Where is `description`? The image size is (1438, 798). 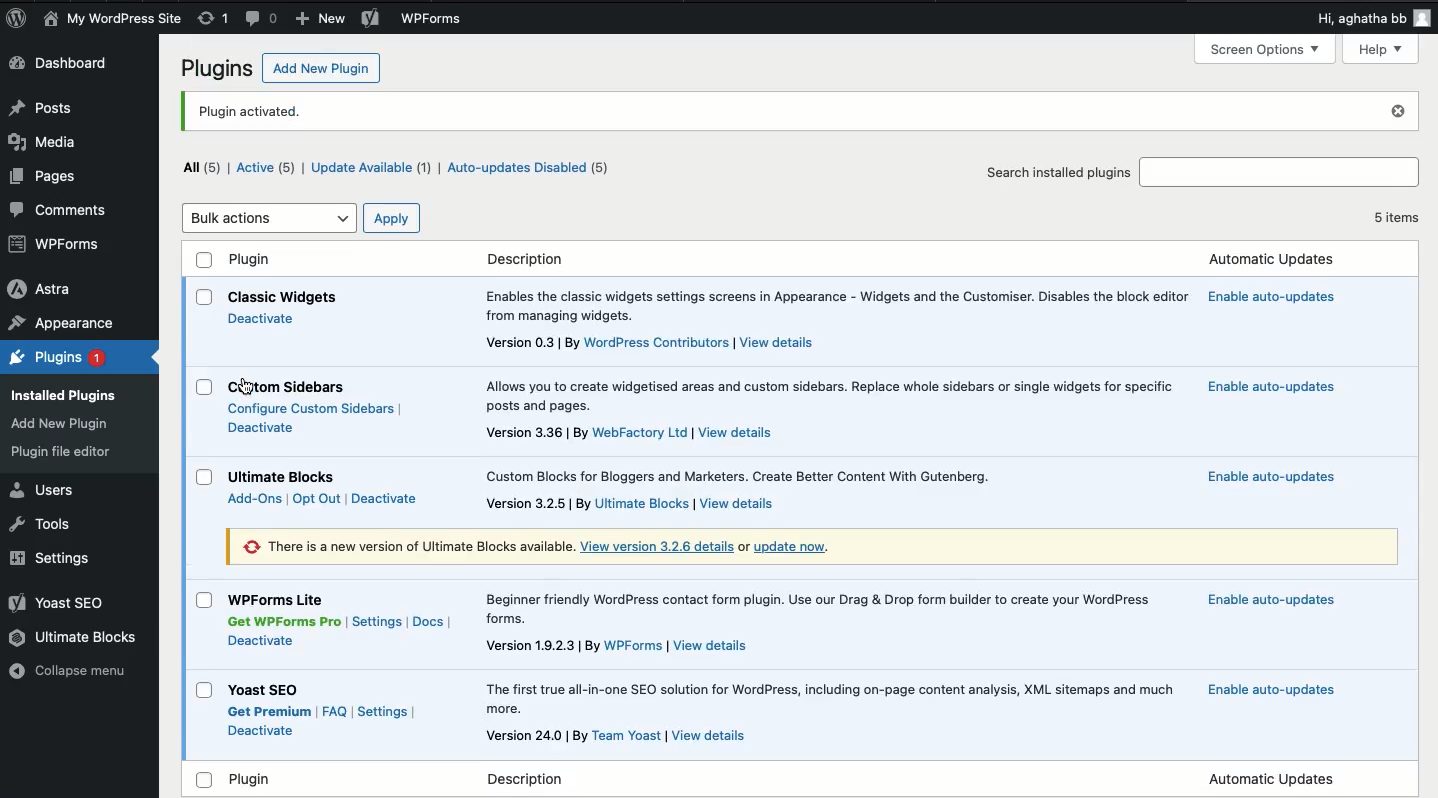 description is located at coordinates (826, 393).